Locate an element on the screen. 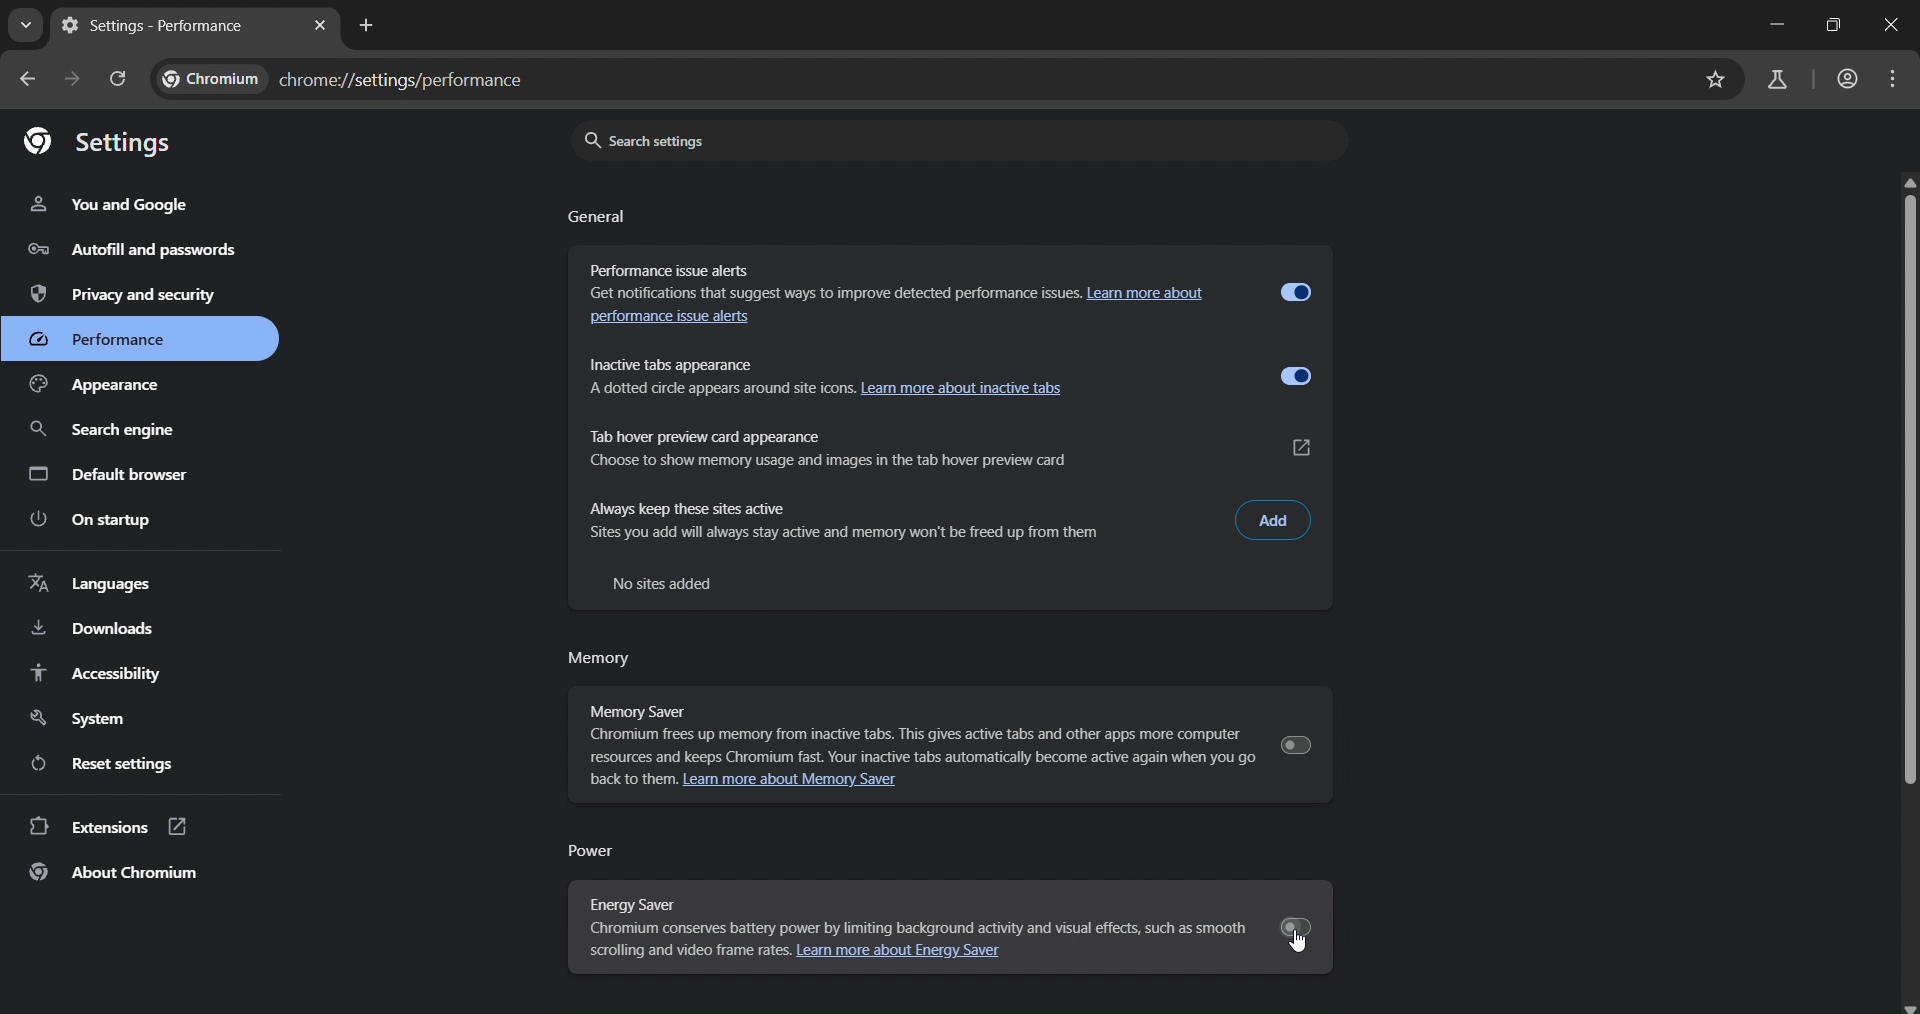 The height and width of the screenshot is (1014, 1920). system is located at coordinates (83, 715).